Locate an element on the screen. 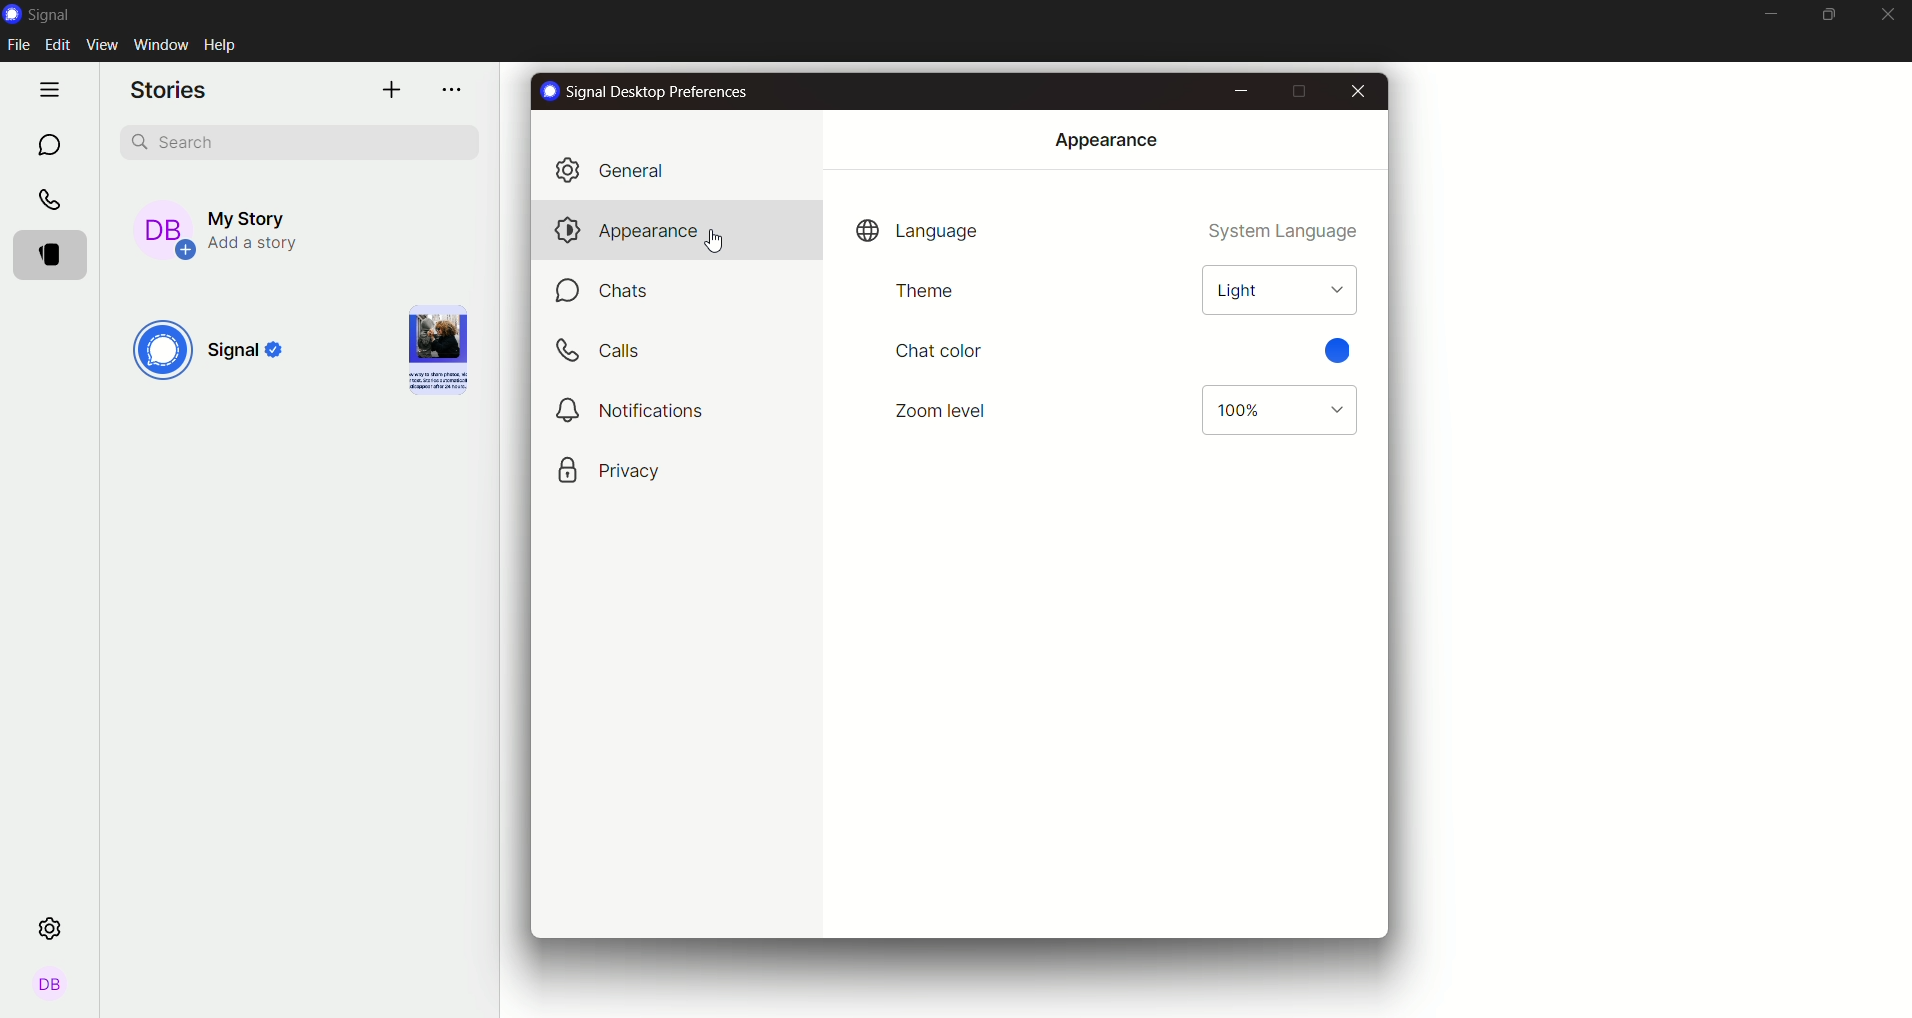  hide tabs is located at coordinates (53, 88).